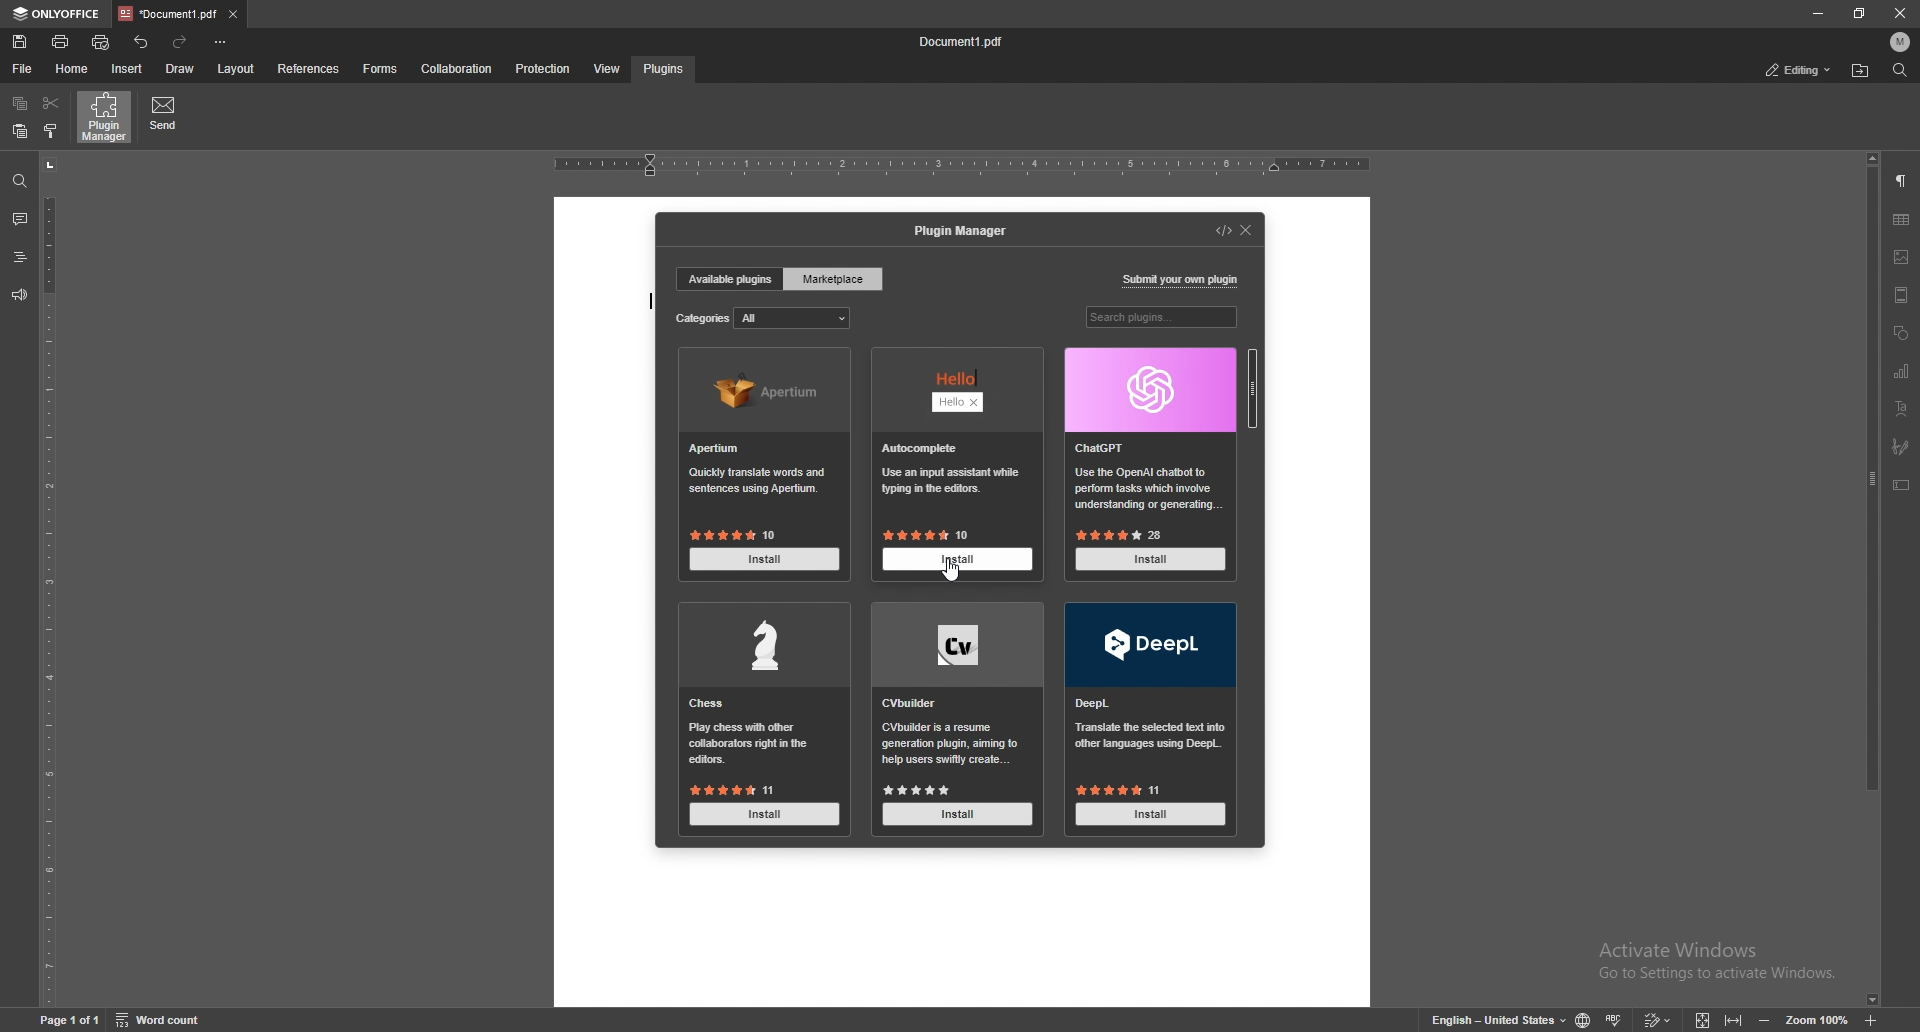 Image resolution: width=1920 pixels, height=1032 pixels. What do you see at coordinates (1152, 560) in the screenshot?
I see `install` at bounding box center [1152, 560].